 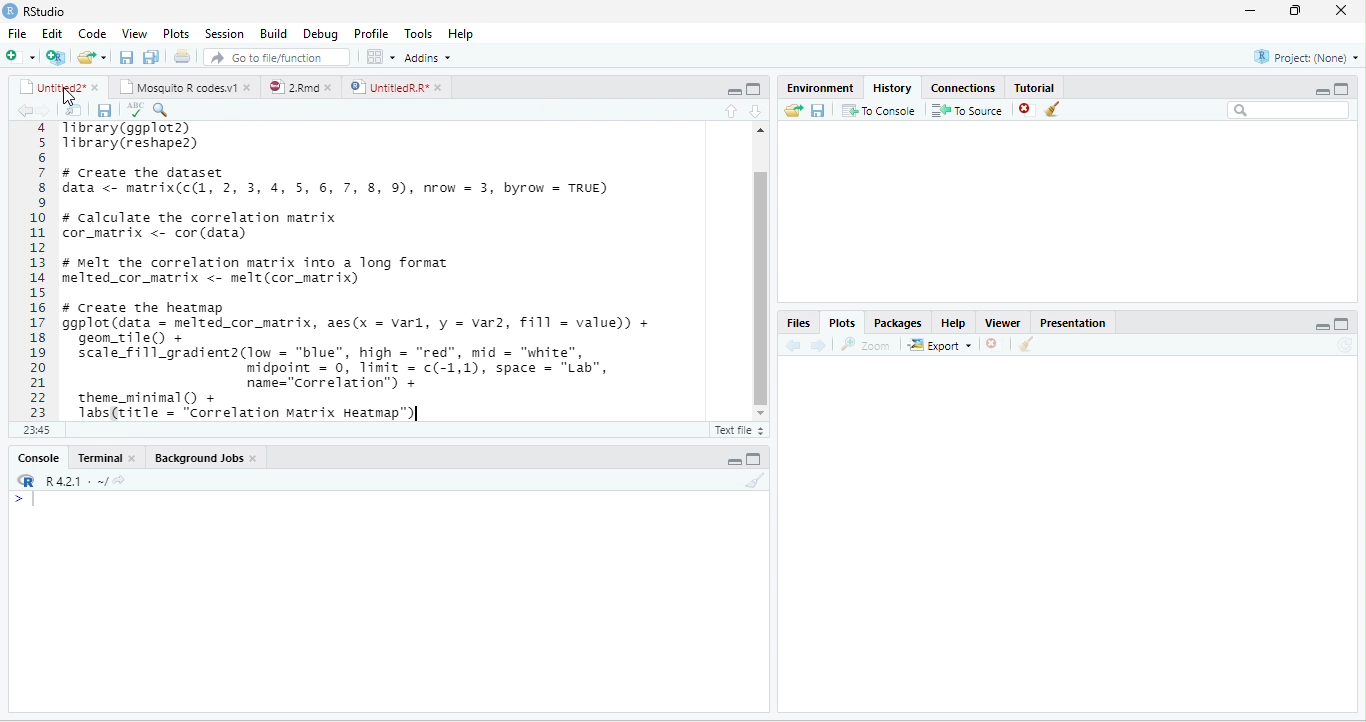 I want to click on R SCRIPT, so click(x=735, y=432).